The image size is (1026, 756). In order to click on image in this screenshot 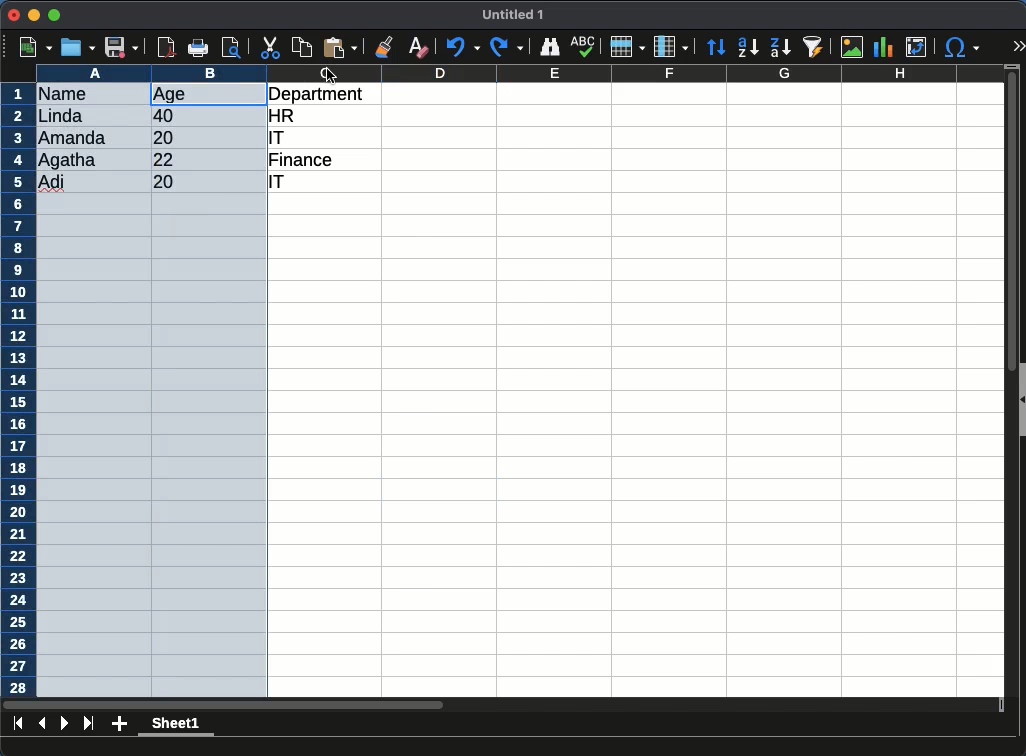, I will do `click(851, 49)`.